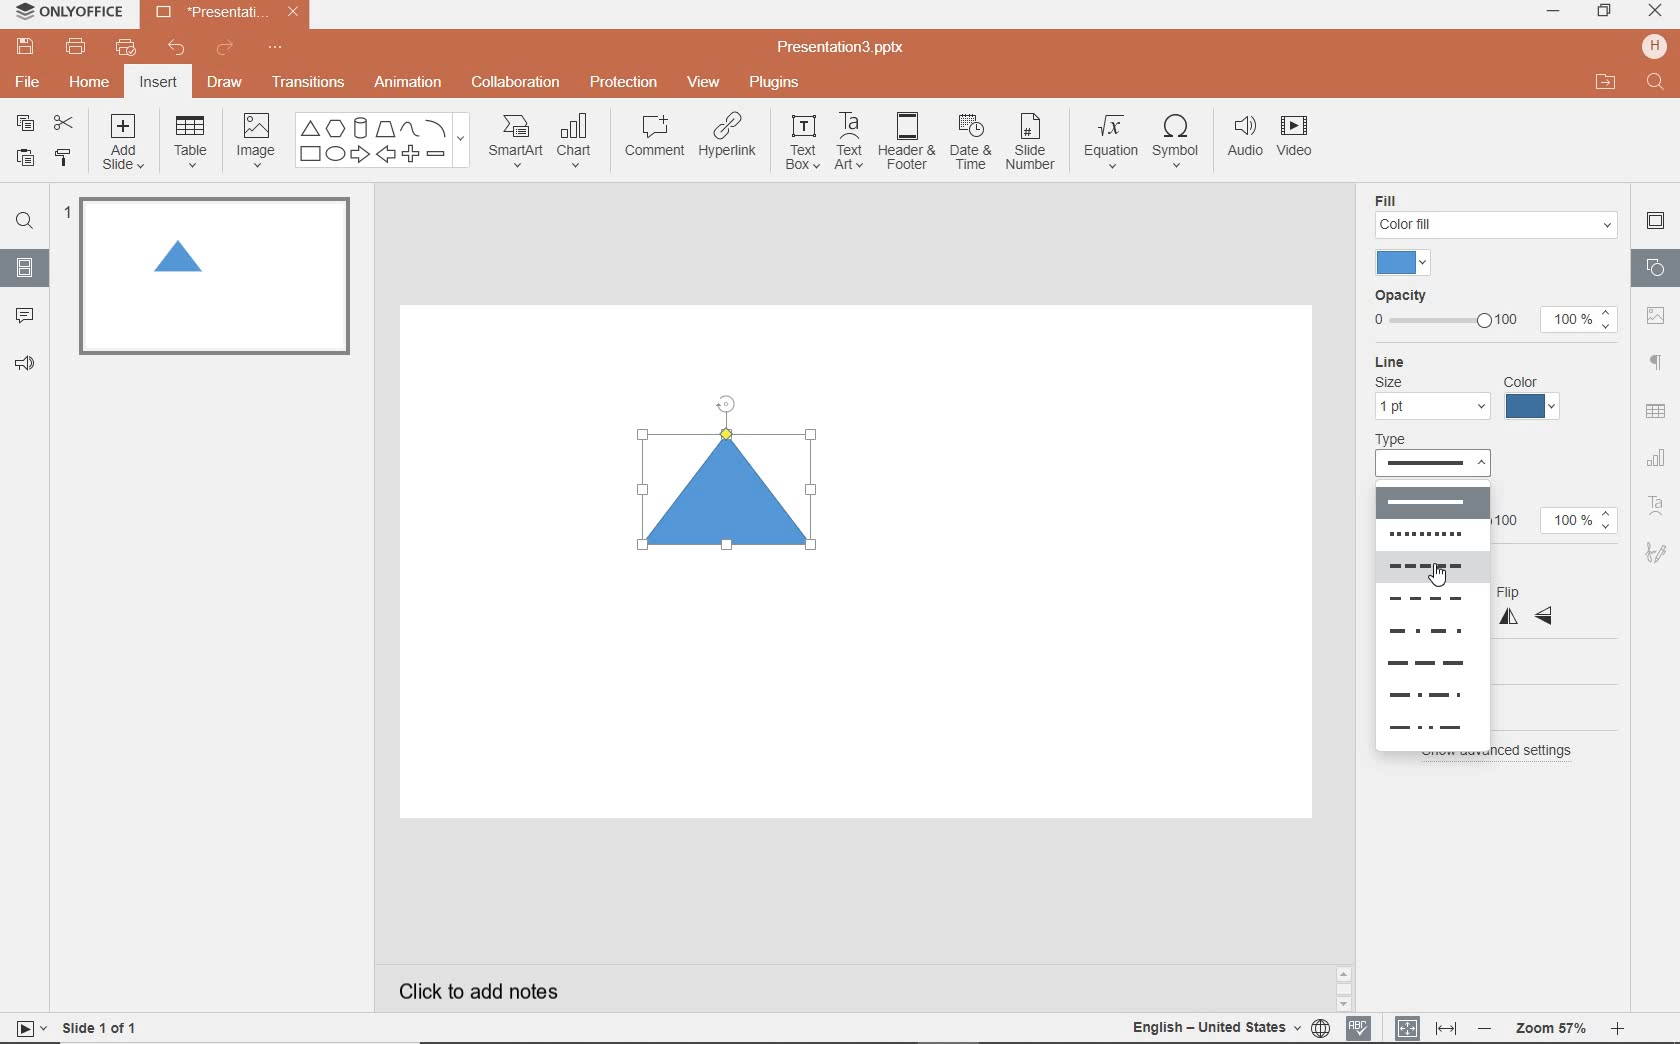 This screenshot has height=1044, width=1680. What do you see at coordinates (1407, 263) in the screenshot?
I see `fill color` at bounding box center [1407, 263].